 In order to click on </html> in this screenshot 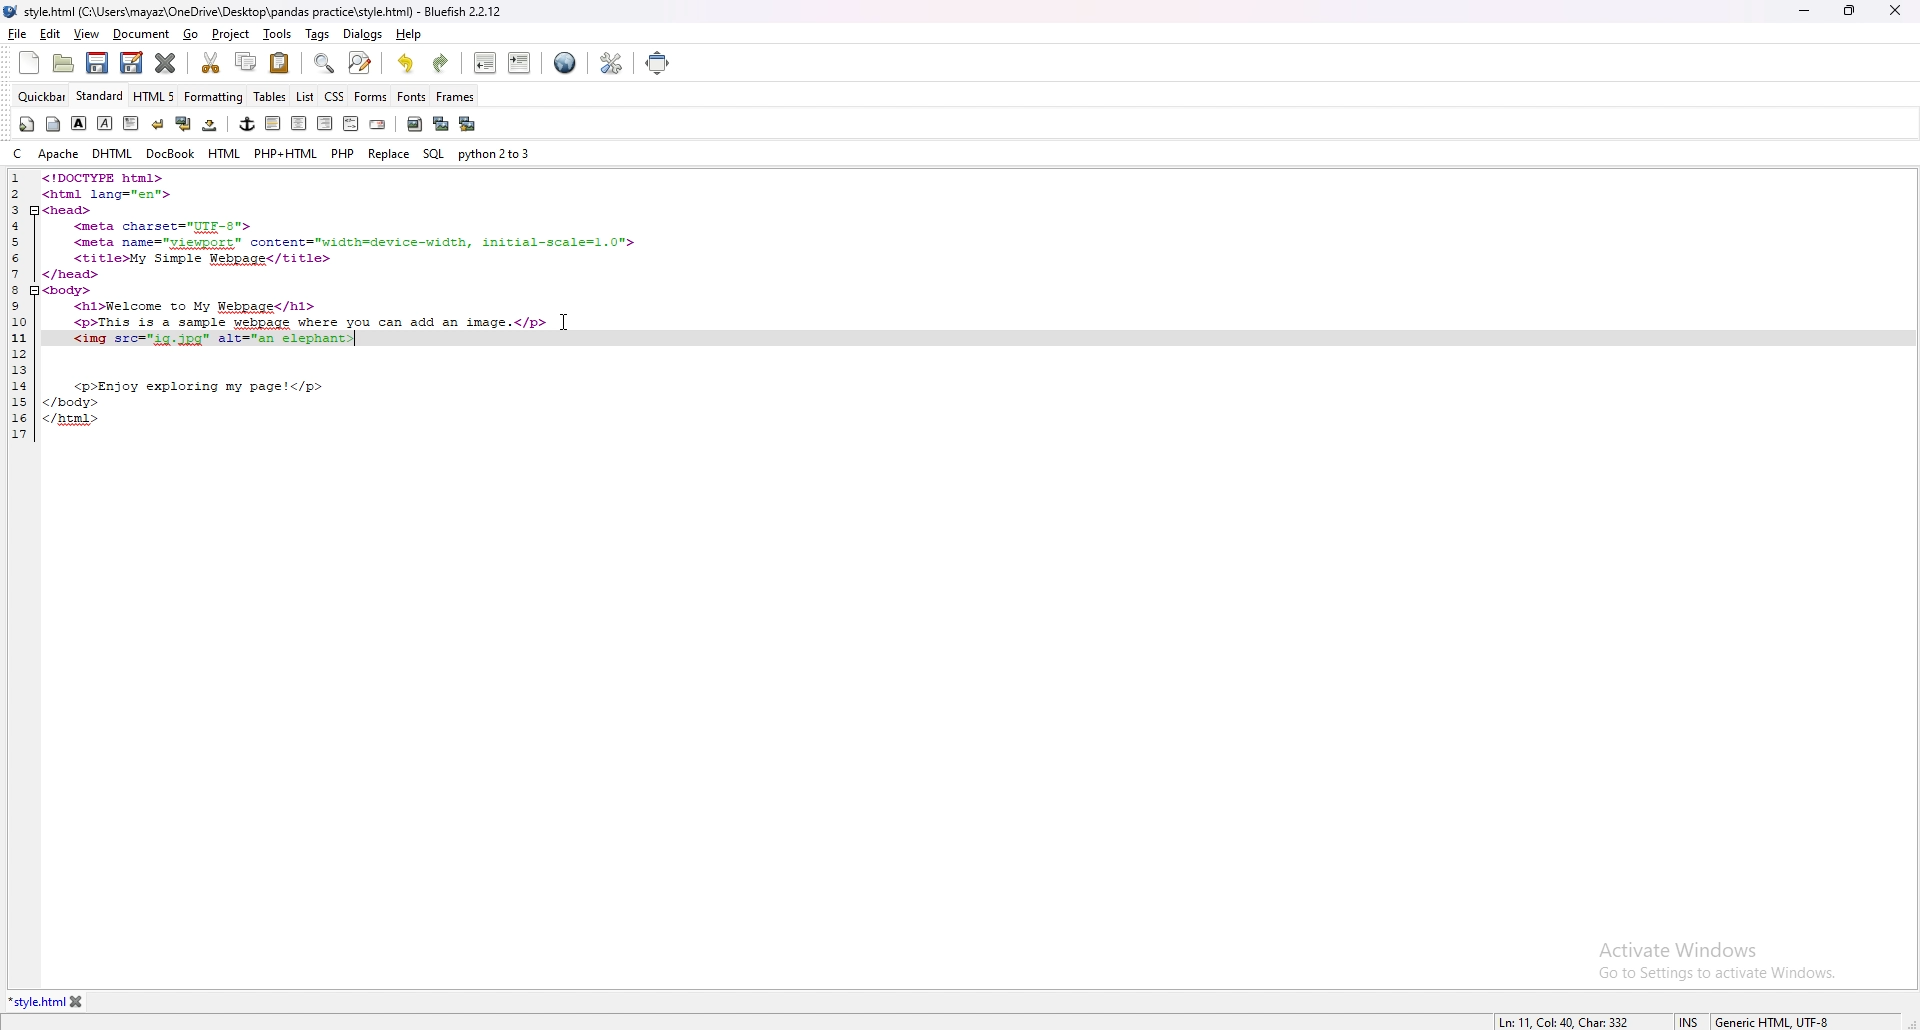, I will do `click(72, 419)`.